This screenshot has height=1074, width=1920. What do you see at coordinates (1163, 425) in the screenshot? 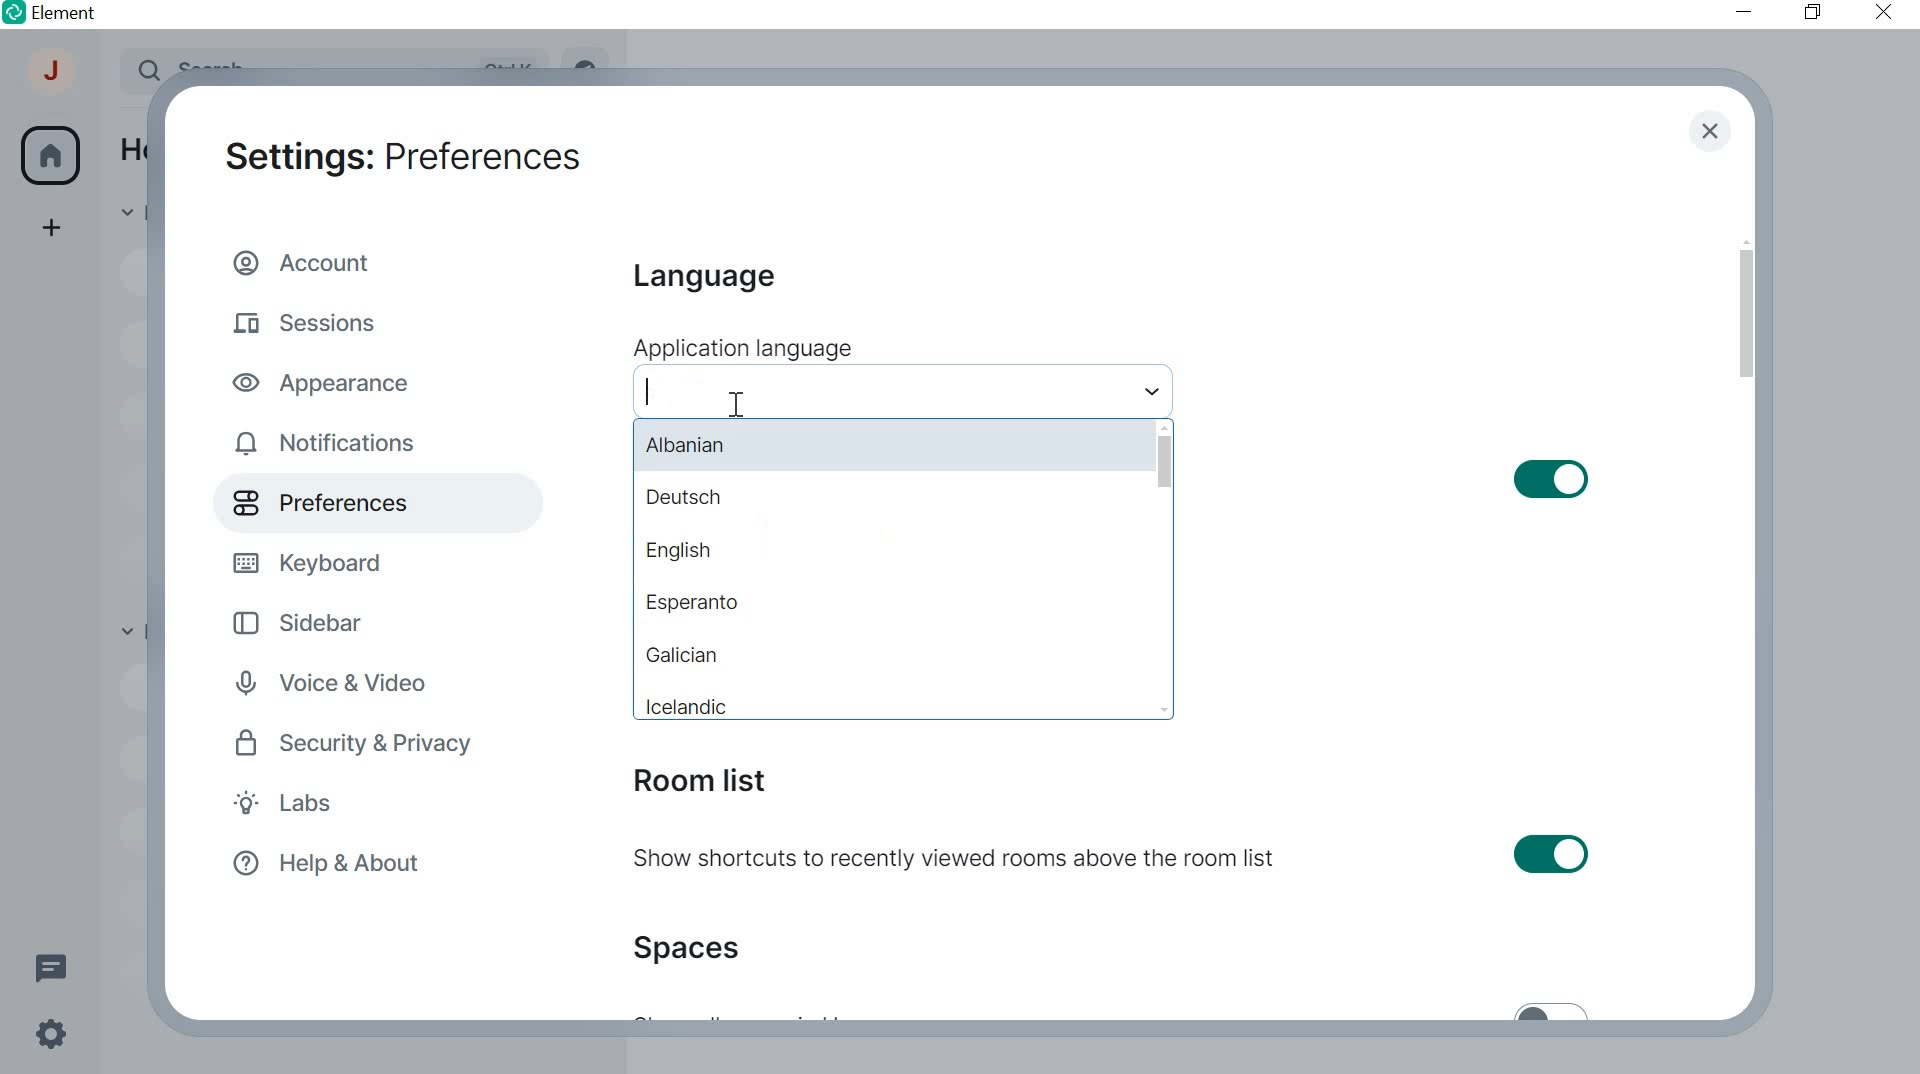
I see `scroll up` at bounding box center [1163, 425].